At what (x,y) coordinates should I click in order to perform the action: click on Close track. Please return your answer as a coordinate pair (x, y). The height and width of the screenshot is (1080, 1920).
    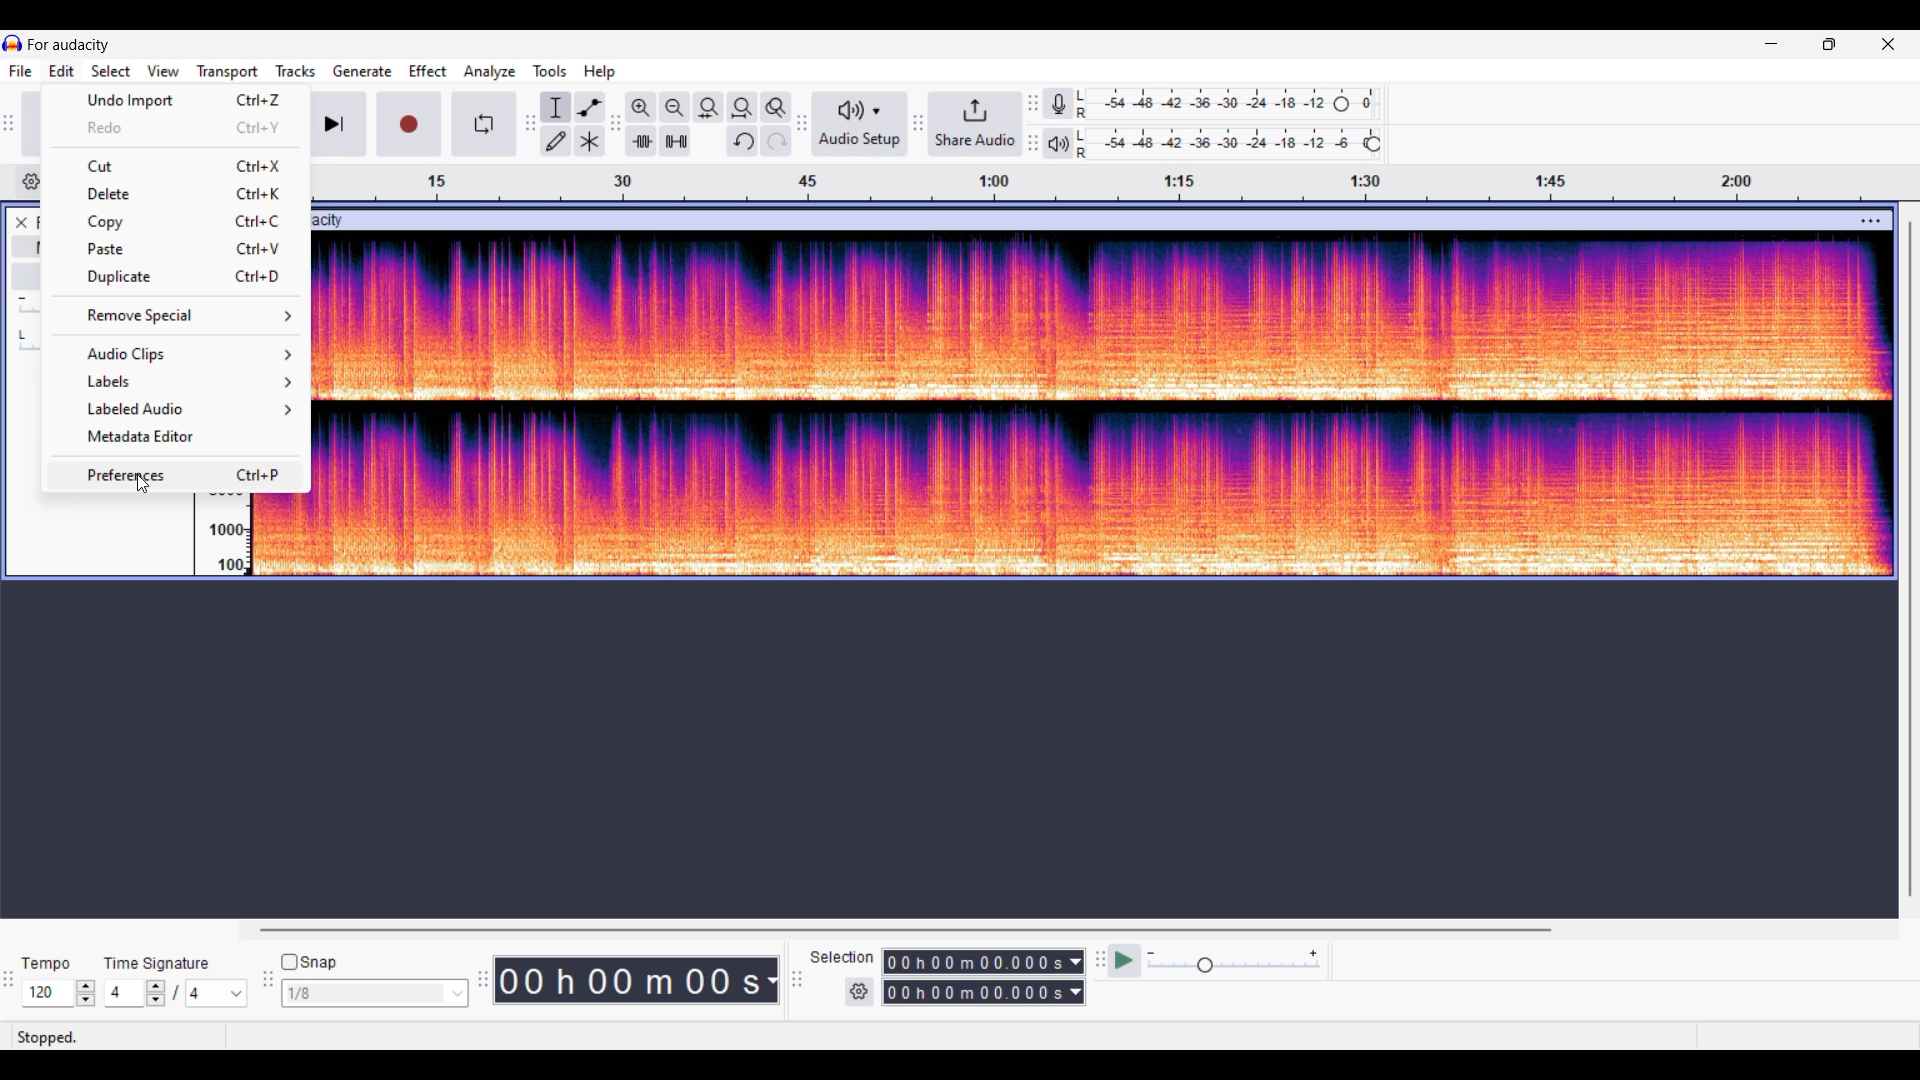
    Looking at the image, I should click on (21, 222).